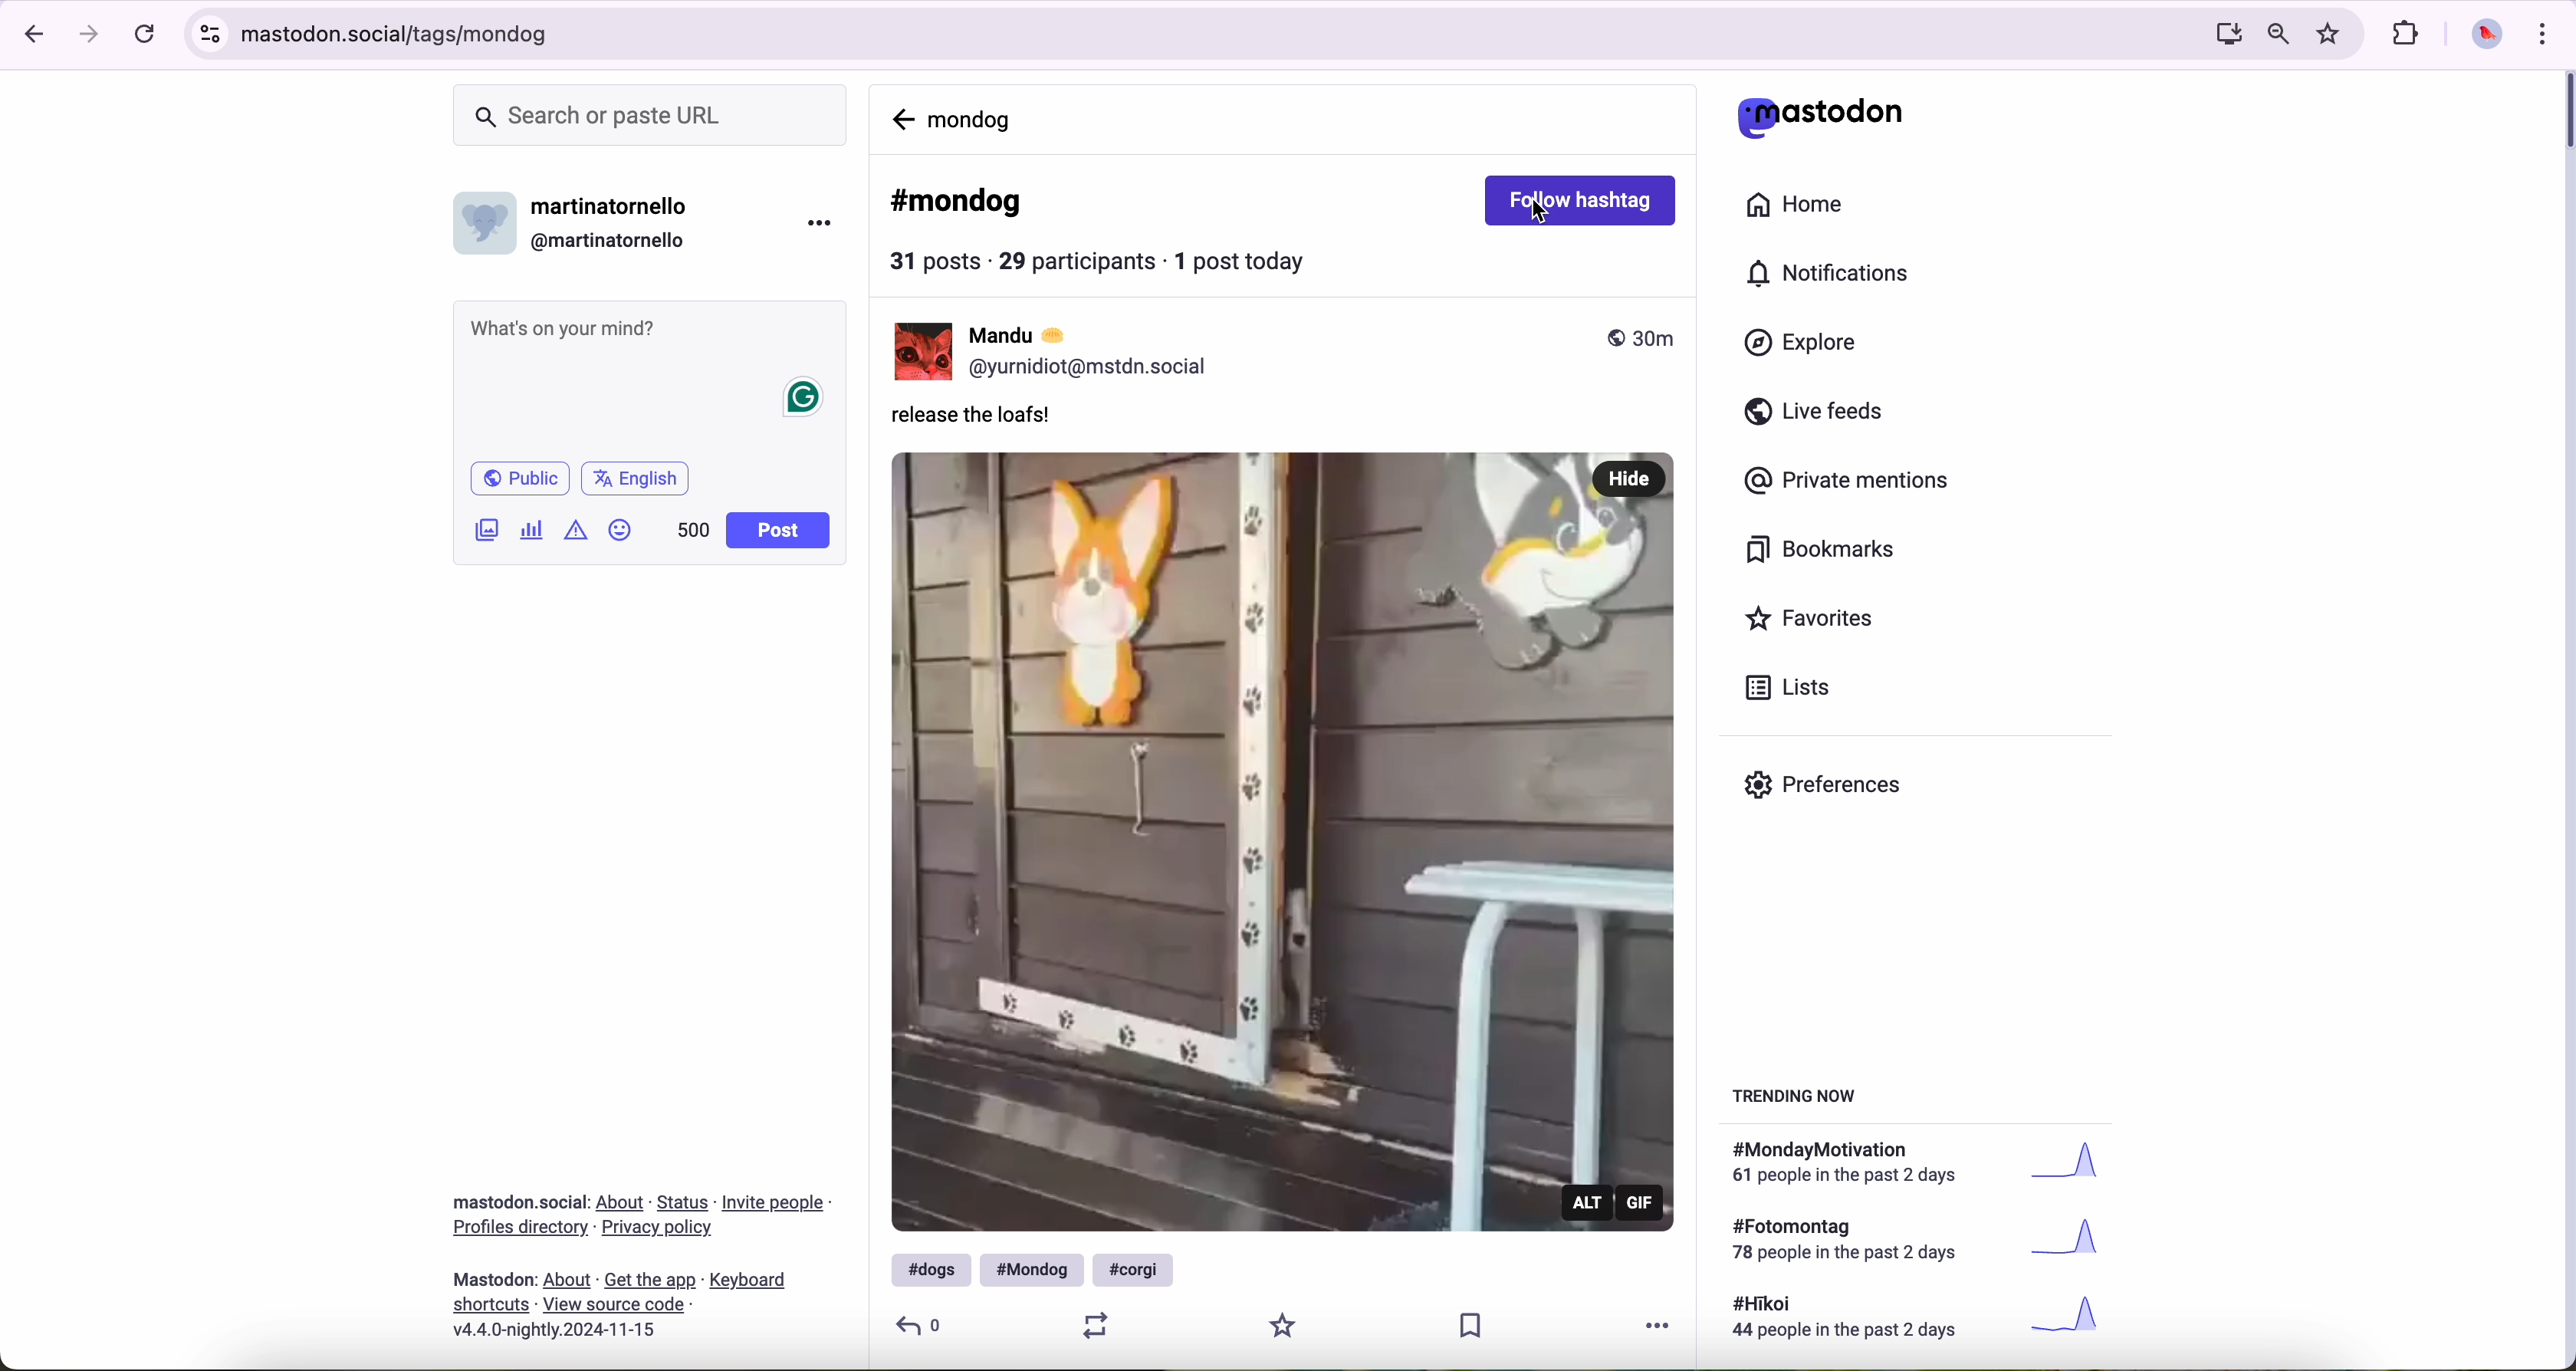  Describe the element at coordinates (1248, 260) in the screenshot. I see `1 post today` at that location.